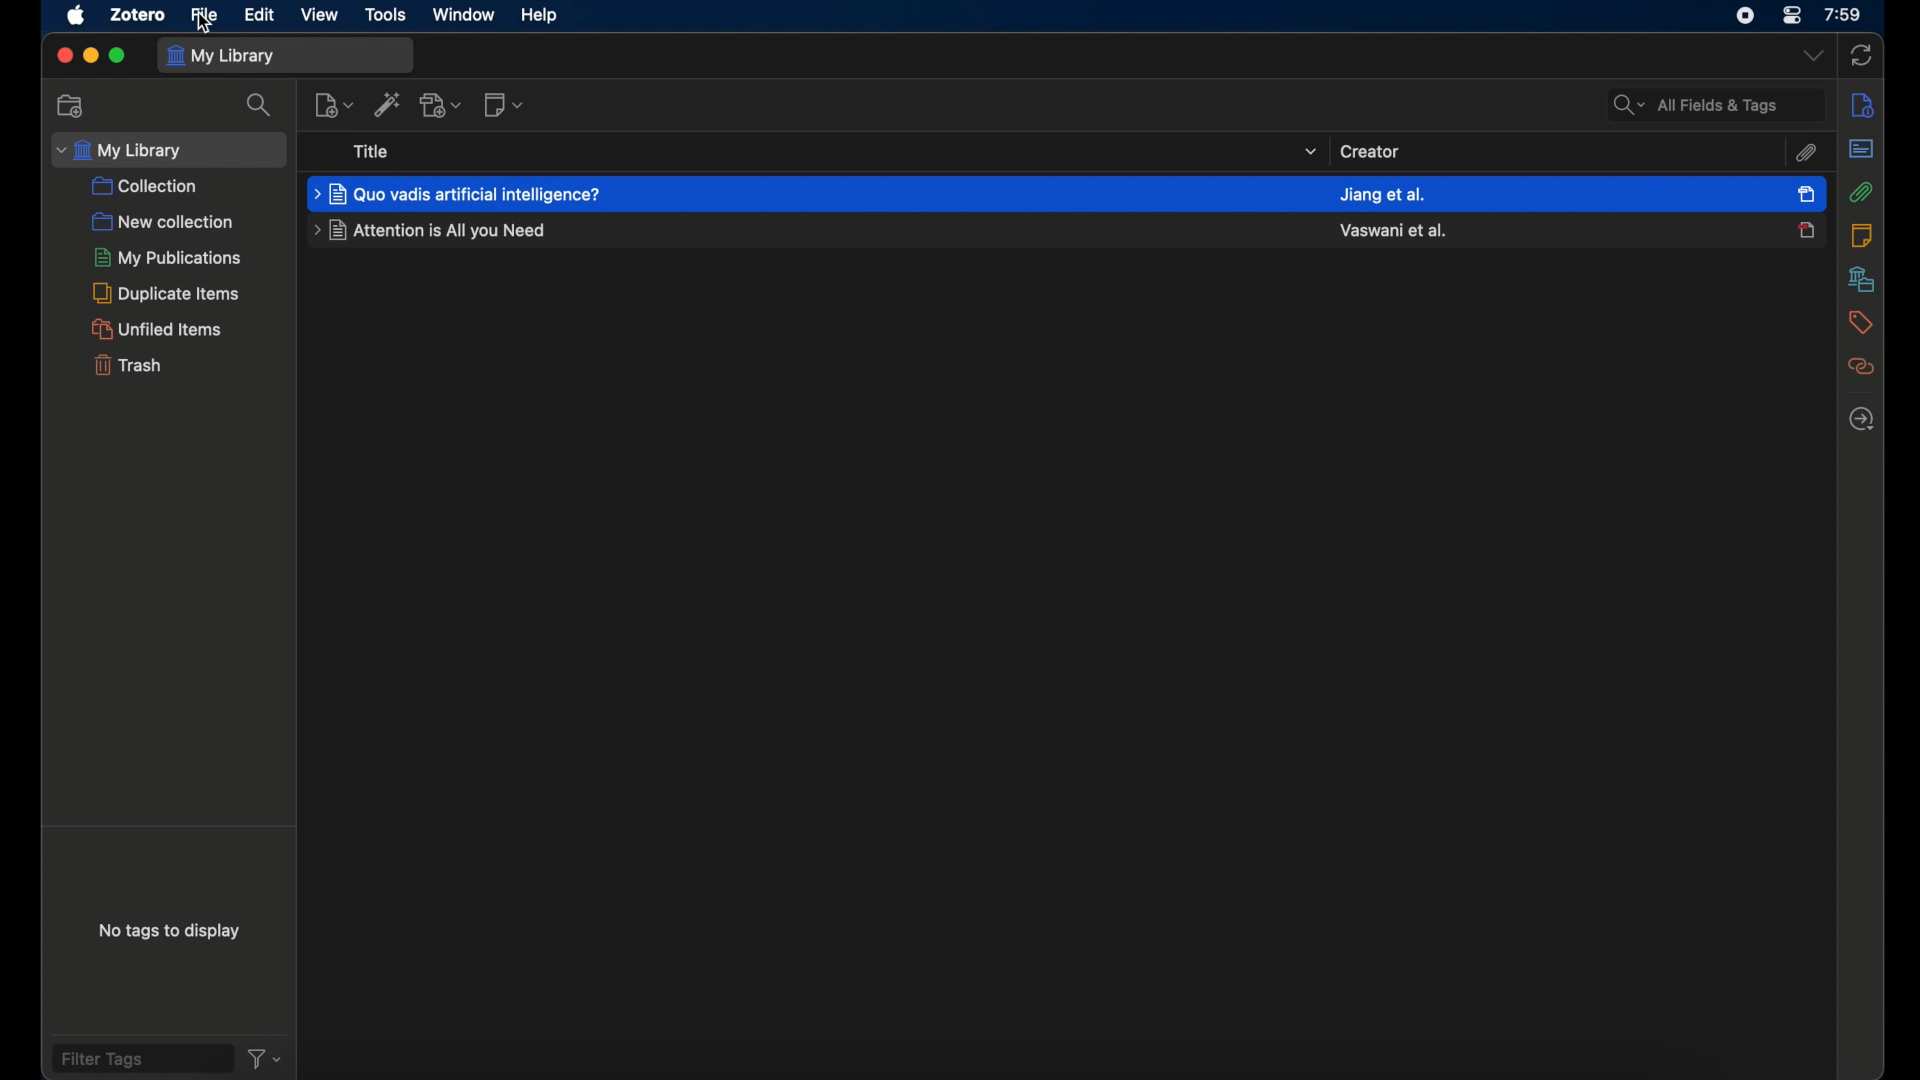 This screenshot has height=1080, width=1920. I want to click on minimize, so click(90, 56).